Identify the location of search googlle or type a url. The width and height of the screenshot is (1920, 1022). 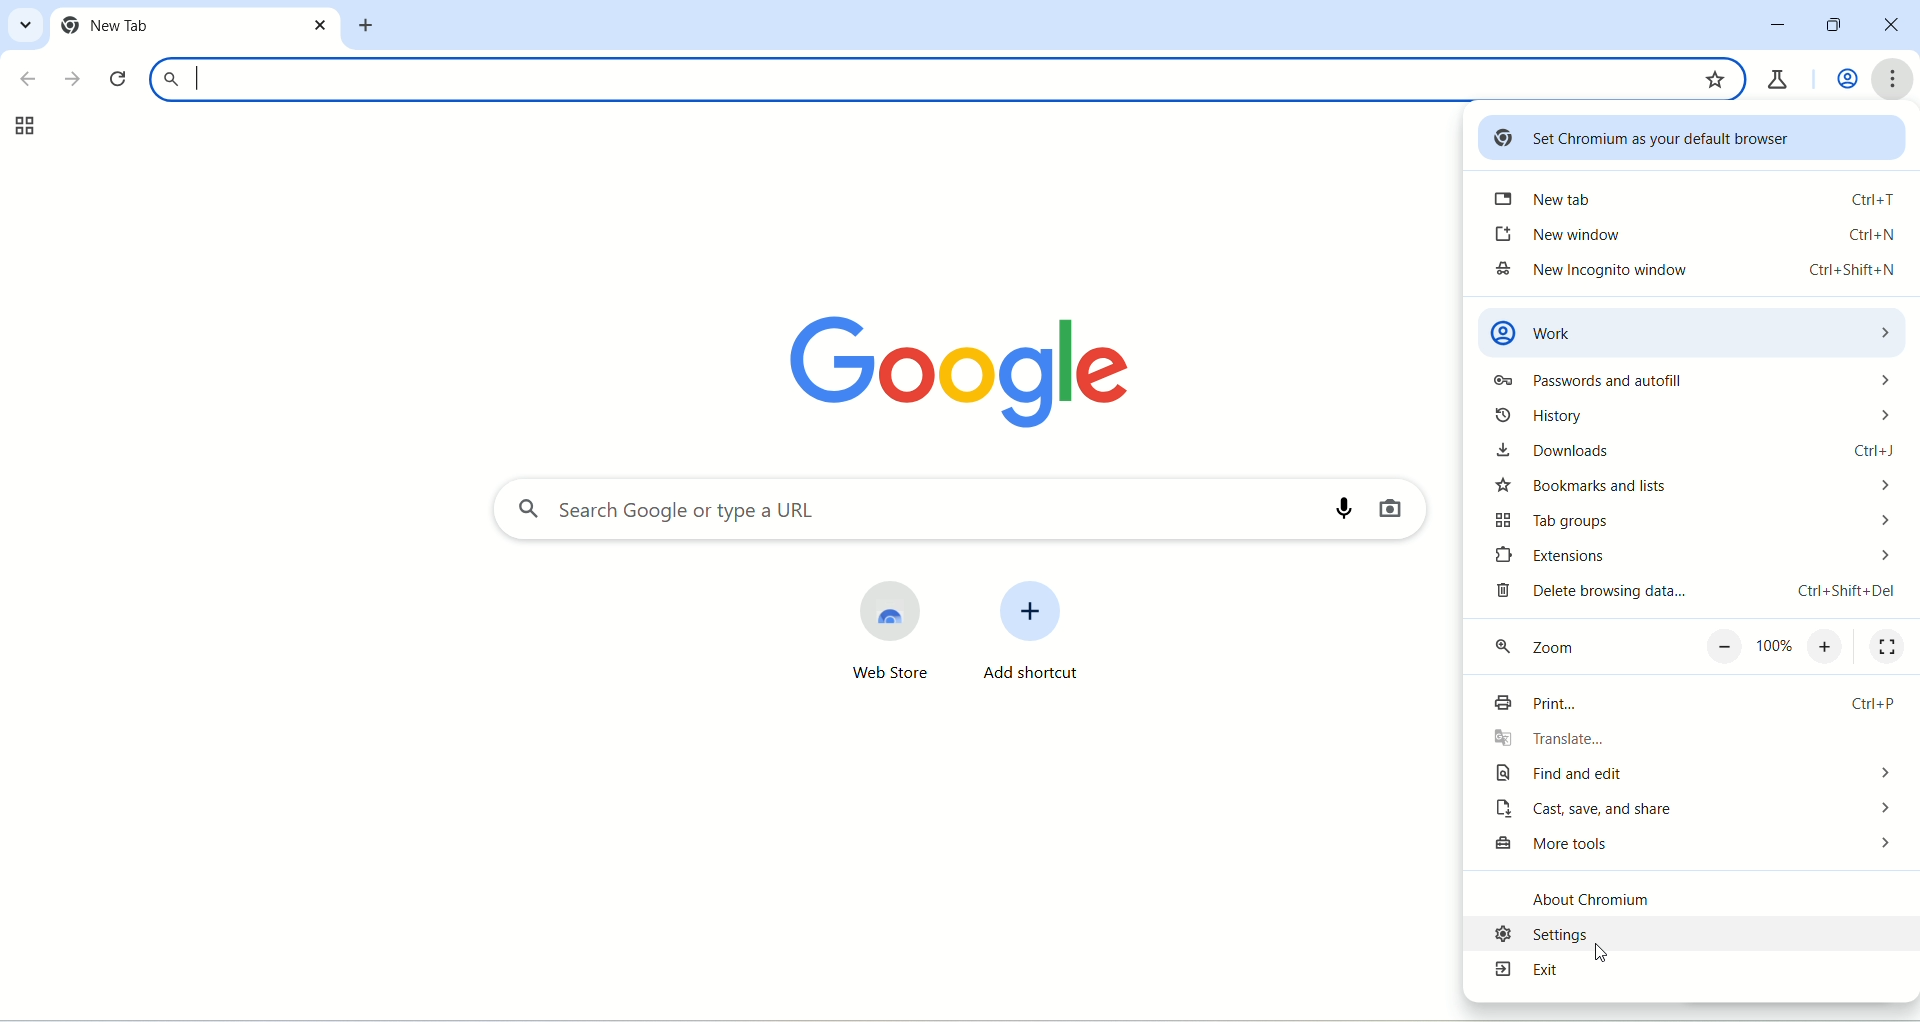
(913, 79).